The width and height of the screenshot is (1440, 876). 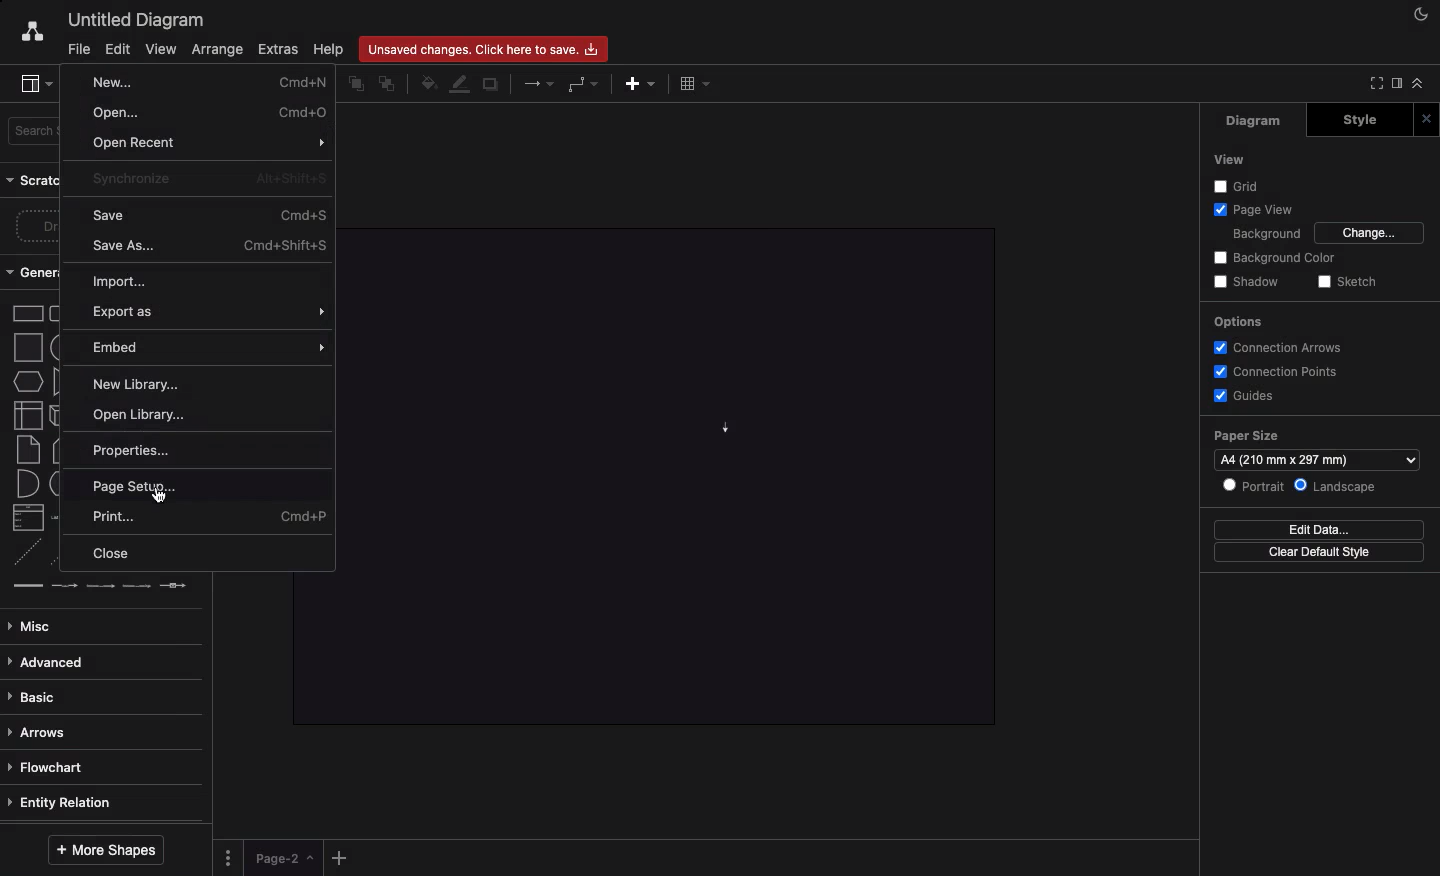 What do you see at coordinates (1319, 553) in the screenshot?
I see `Clear default style` at bounding box center [1319, 553].